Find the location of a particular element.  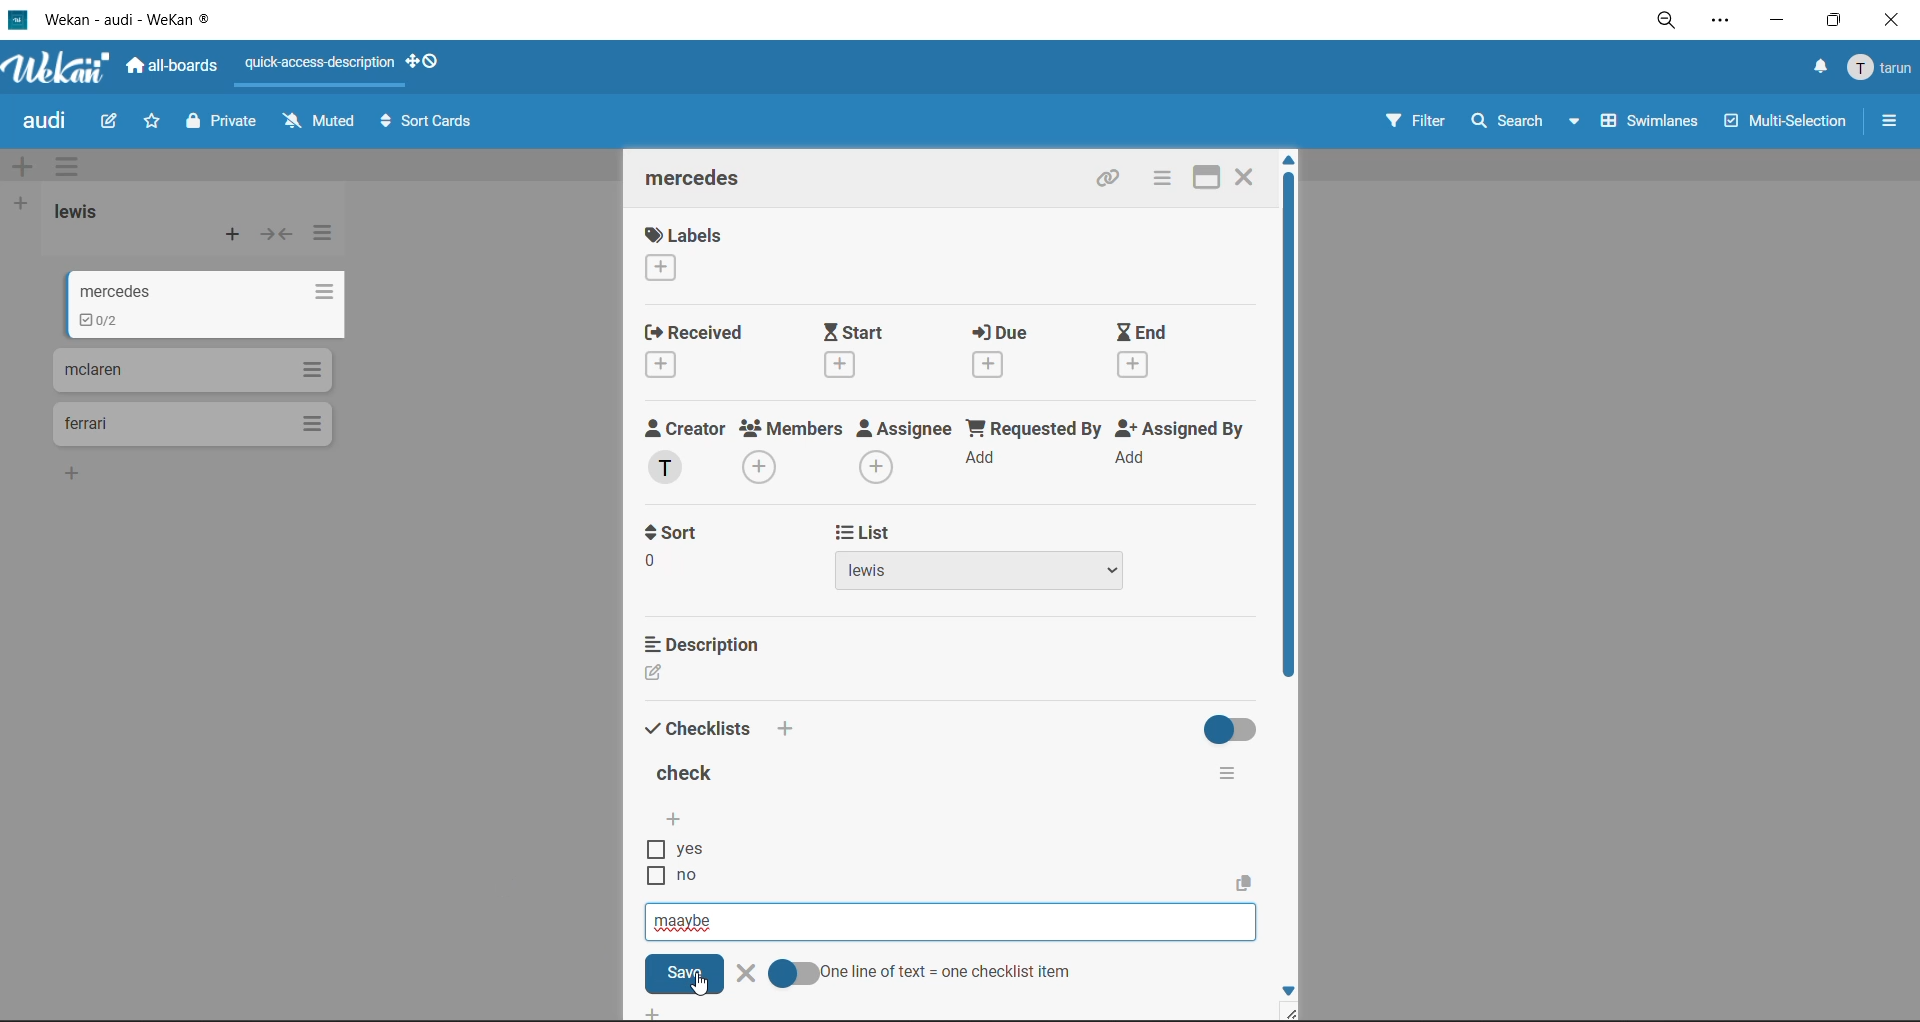

Add Due Time is located at coordinates (993, 365).